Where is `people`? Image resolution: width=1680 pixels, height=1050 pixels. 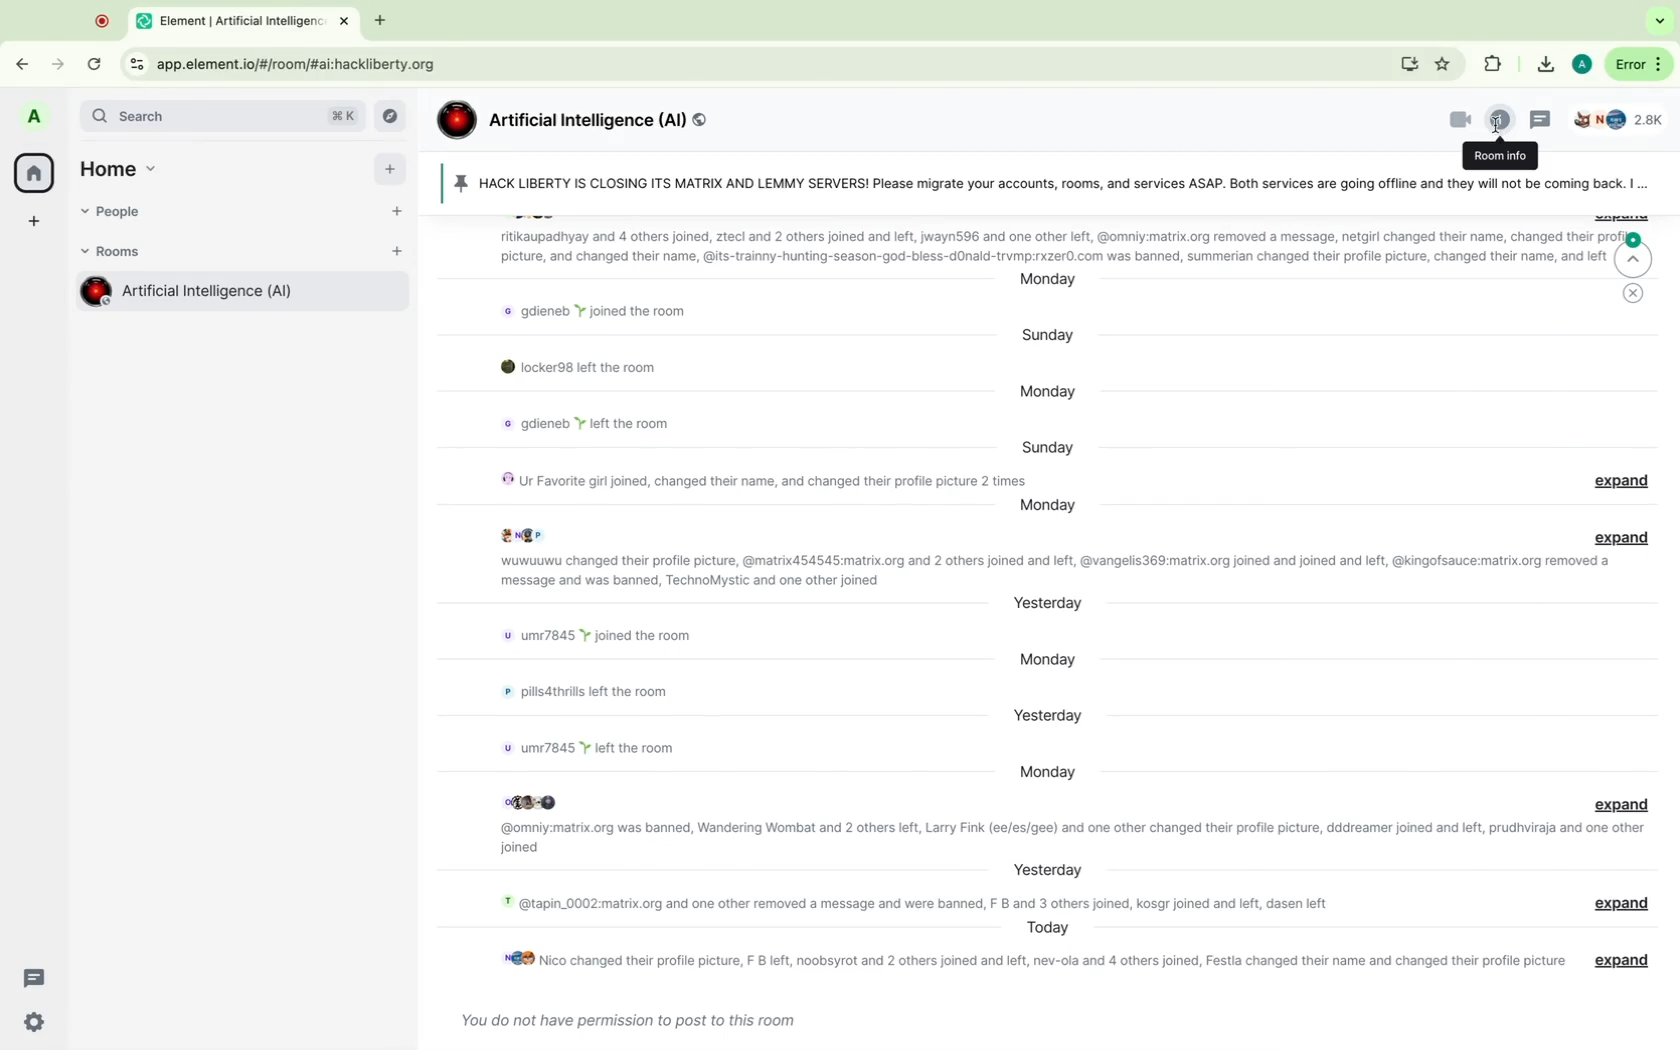 people is located at coordinates (119, 213).